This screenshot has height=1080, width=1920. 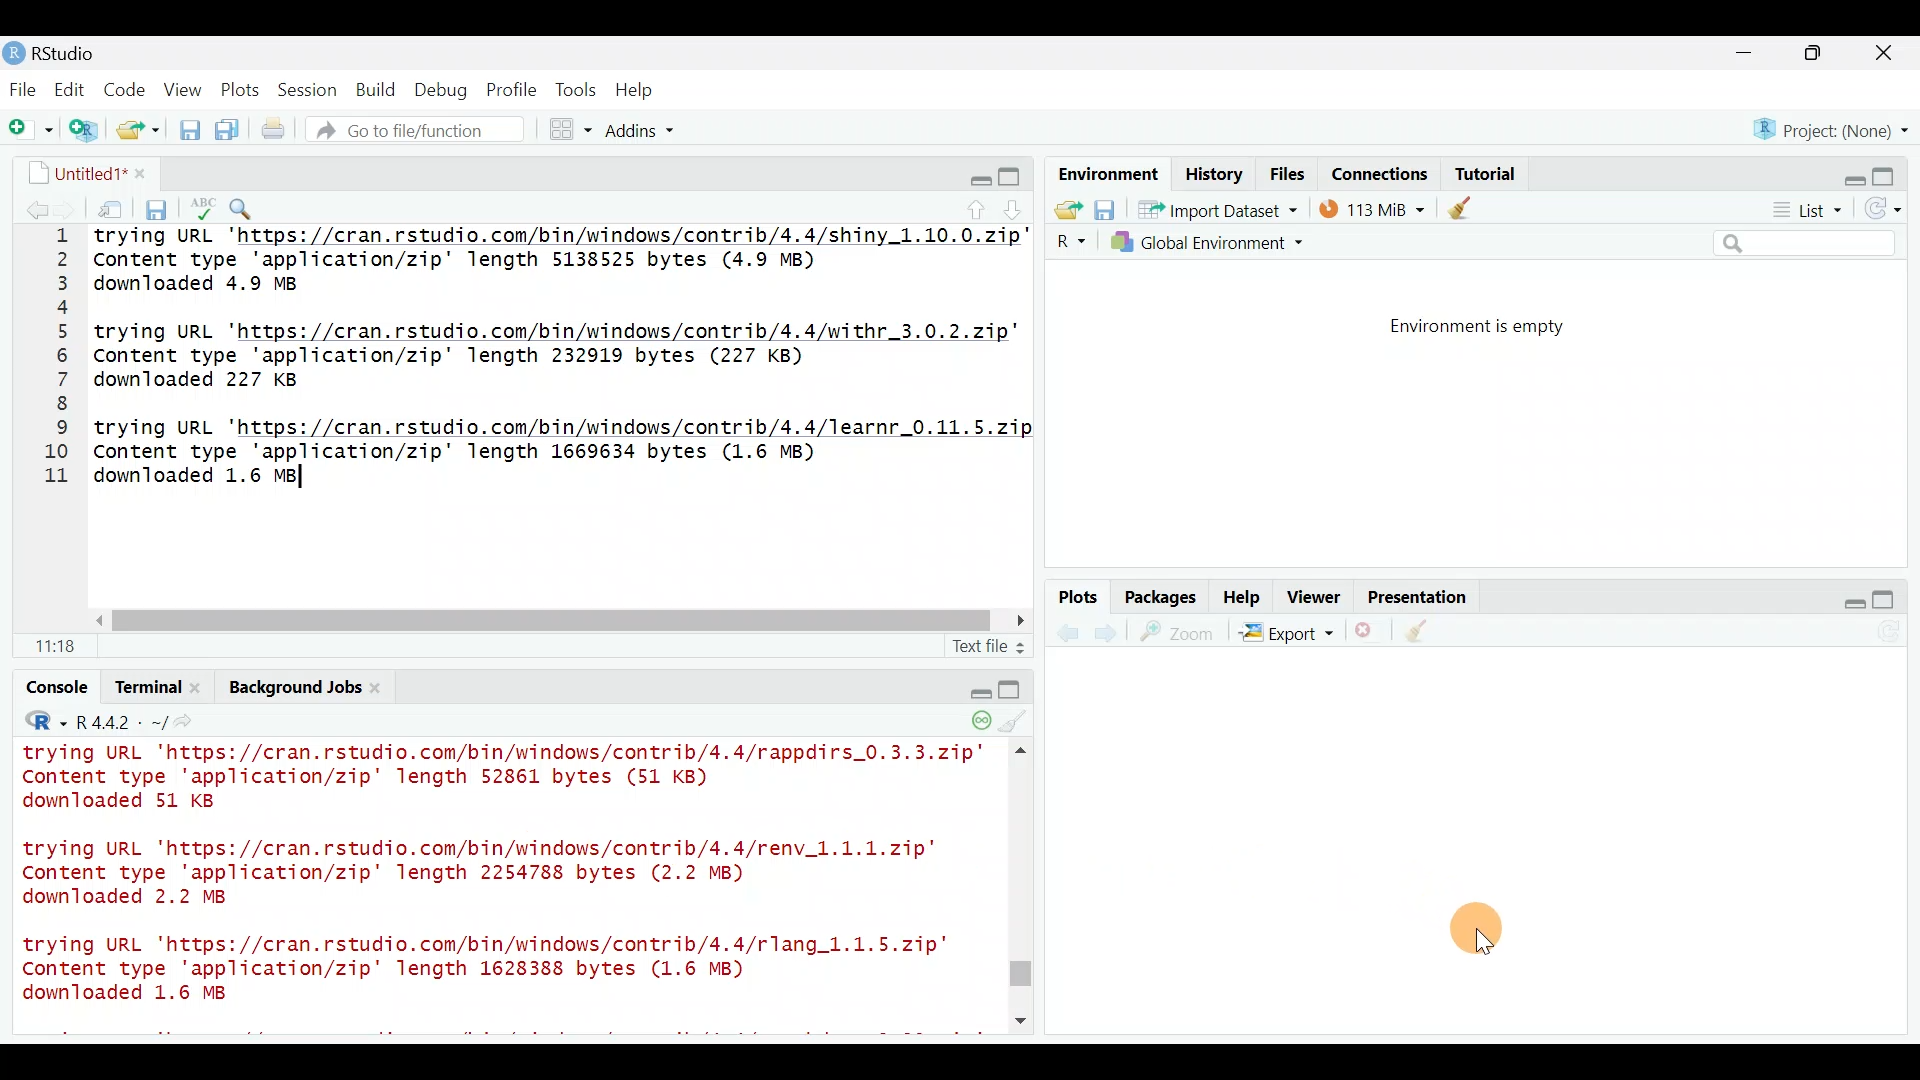 What do you see at coordinates (1754, 54) in the screenshot?
I see `minimize` at bounding box center [1754, 54].